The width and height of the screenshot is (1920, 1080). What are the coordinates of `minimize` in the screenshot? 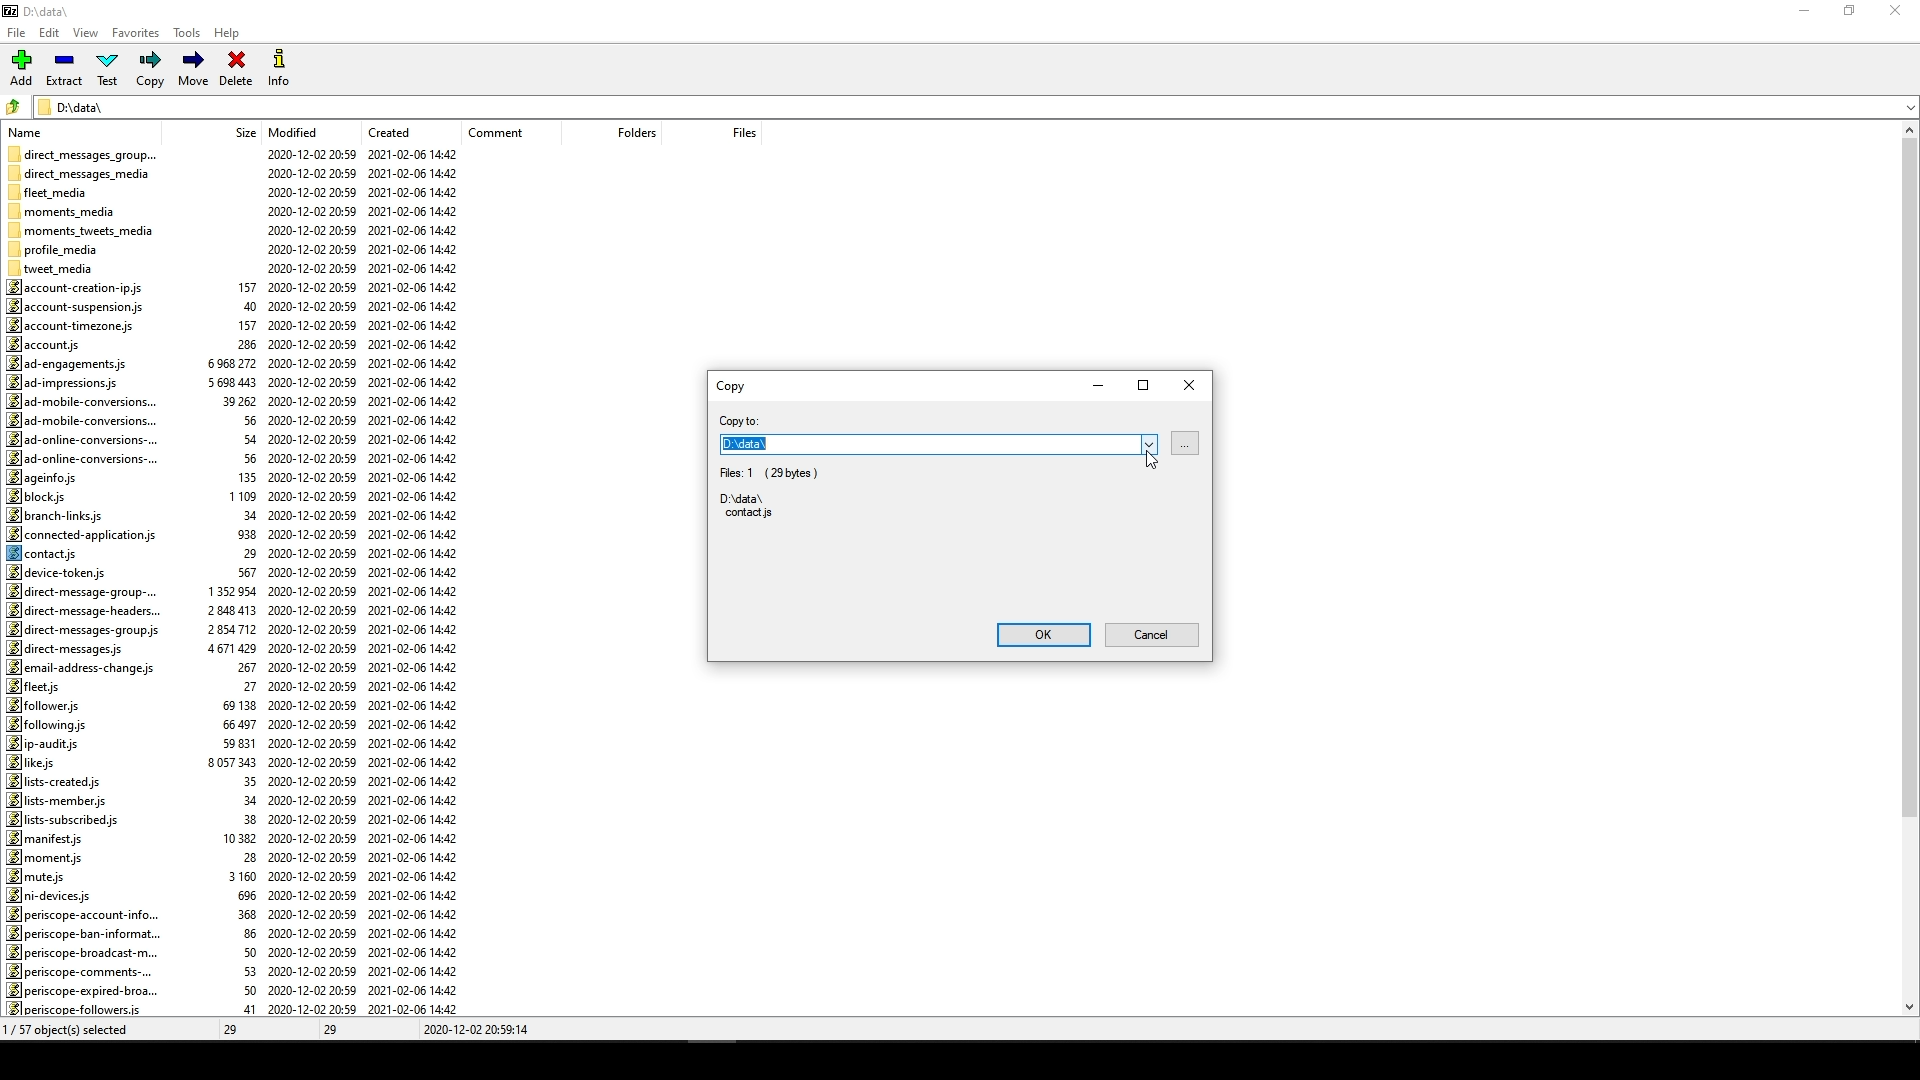 It's located at (1096, 384).